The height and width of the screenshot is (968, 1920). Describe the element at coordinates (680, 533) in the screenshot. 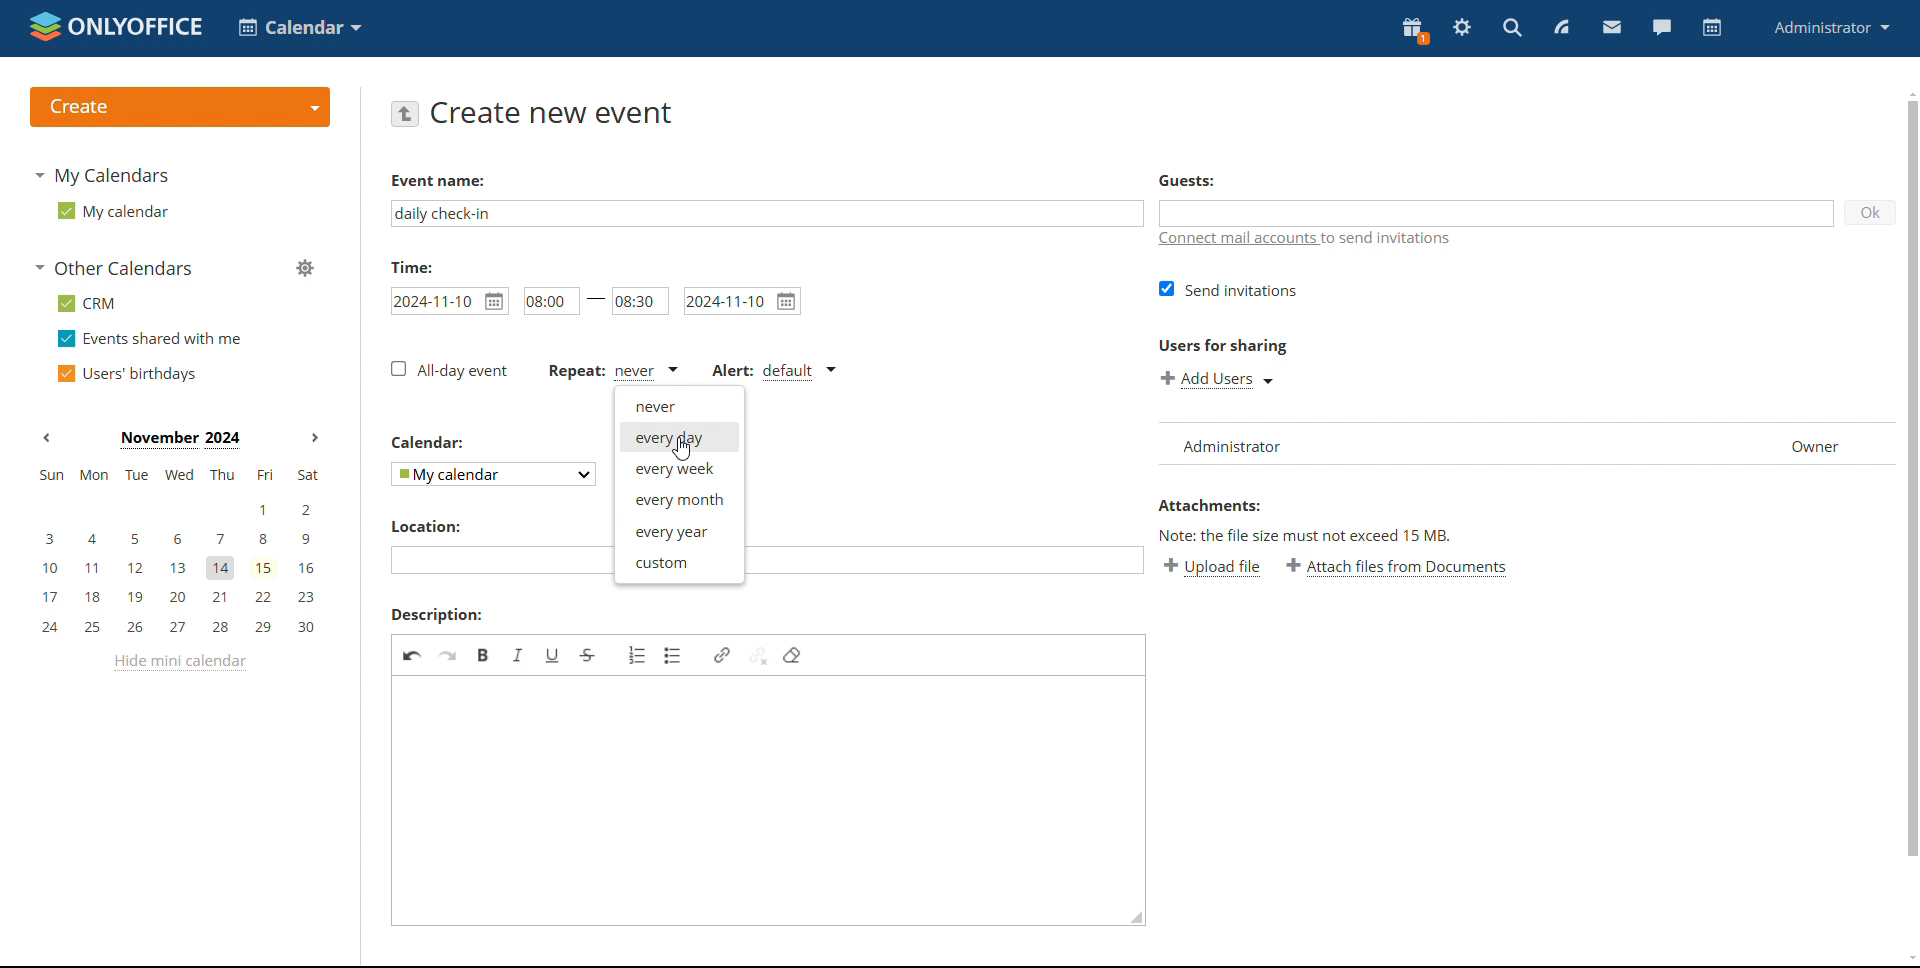

I see `every year` at that location.